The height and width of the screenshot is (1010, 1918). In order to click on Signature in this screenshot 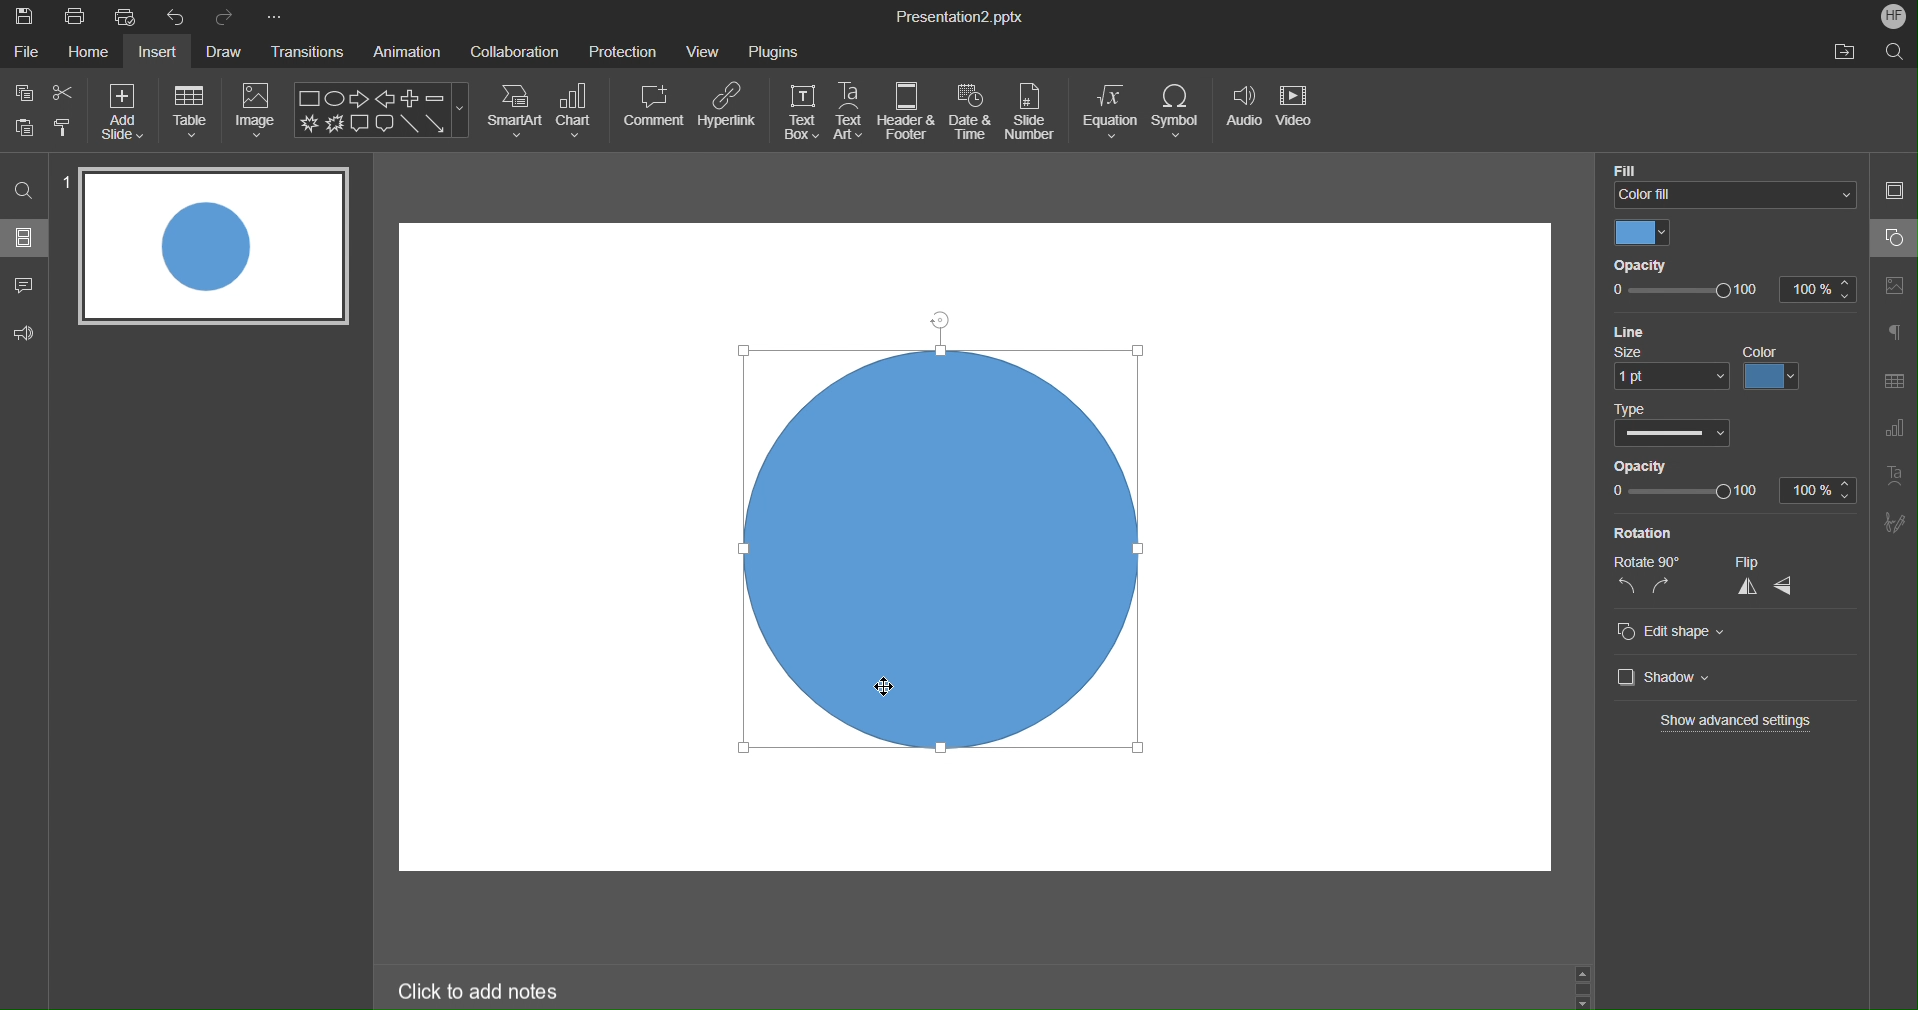, I will do `click(1895, 524)`.